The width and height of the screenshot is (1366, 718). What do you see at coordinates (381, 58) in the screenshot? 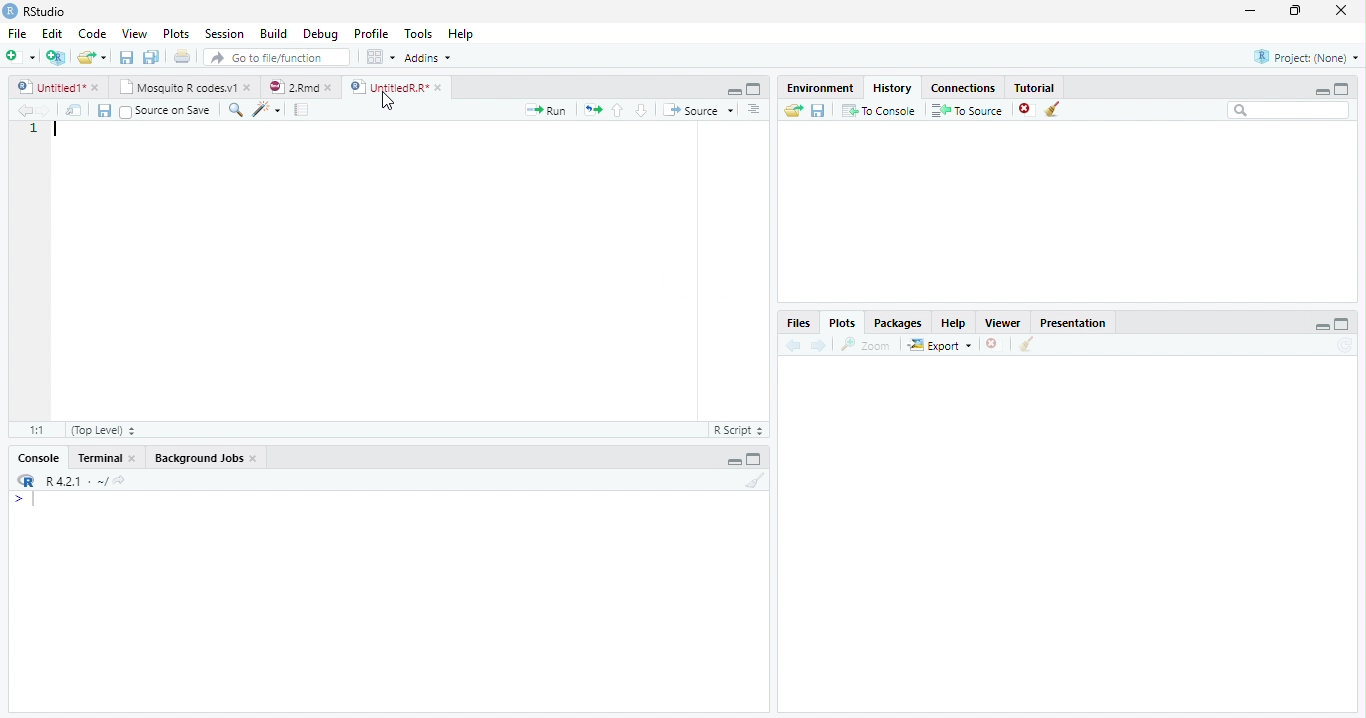
I see `Workspace panes` at bounding box center [381, 58].